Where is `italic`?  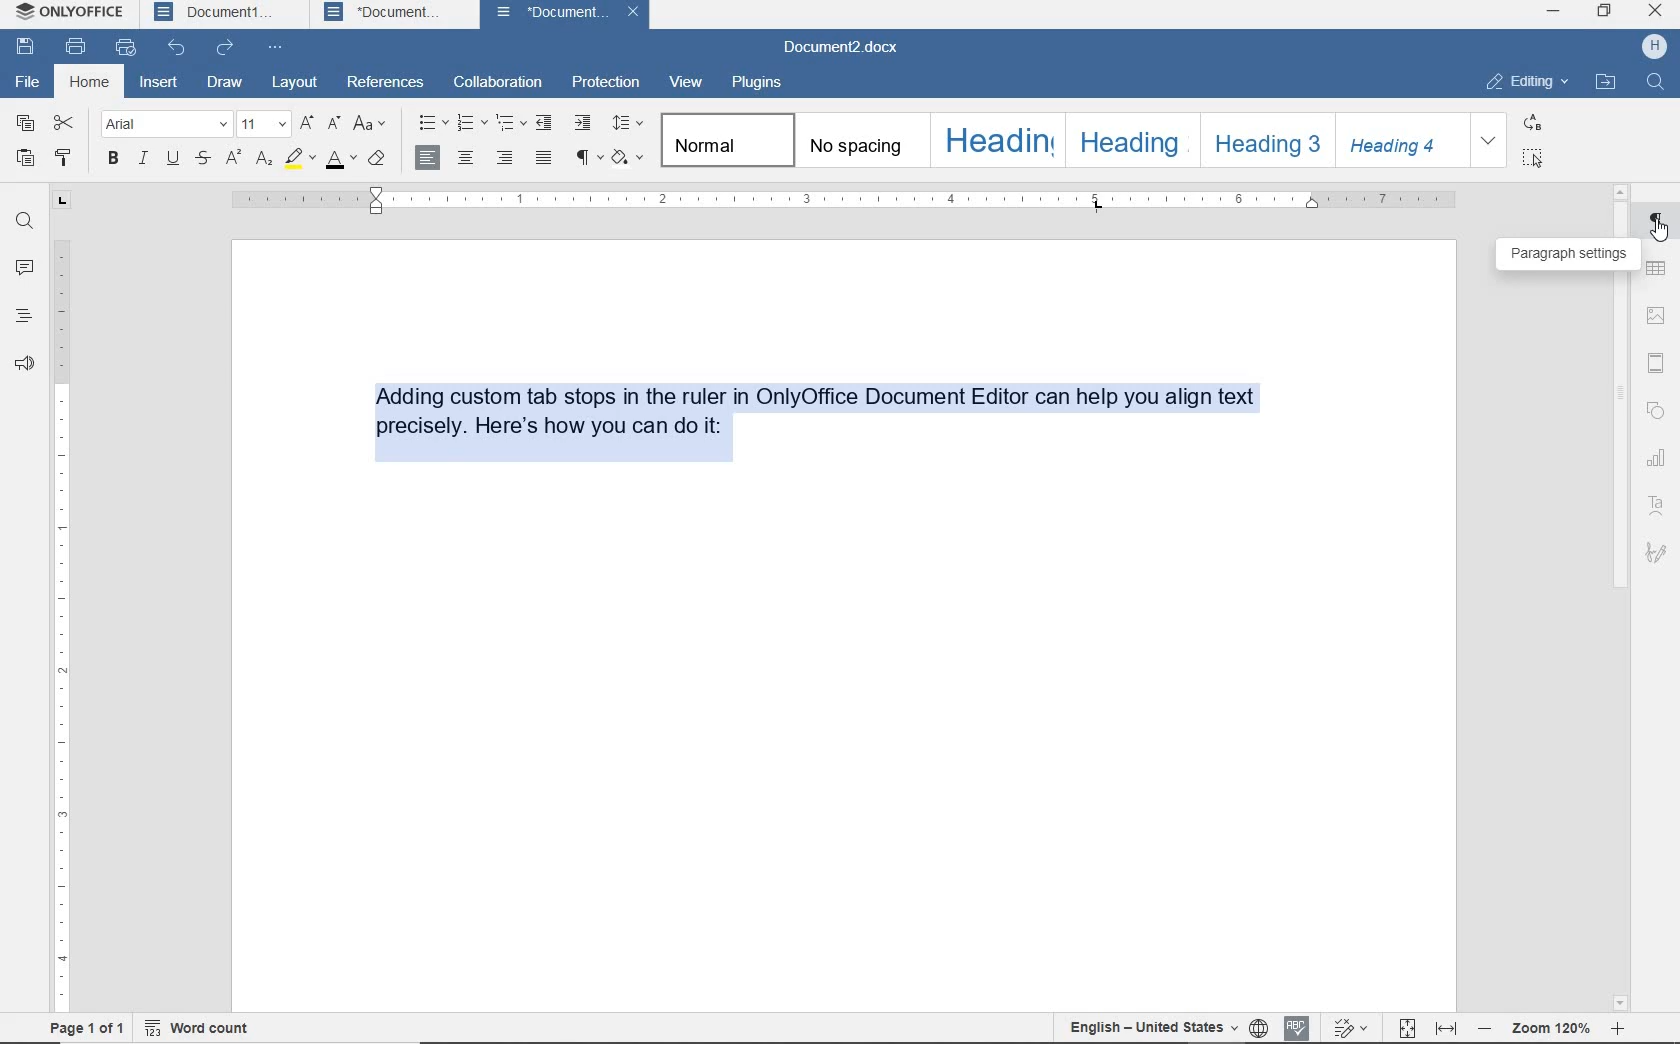
italic is located at coordinates (144, 160).